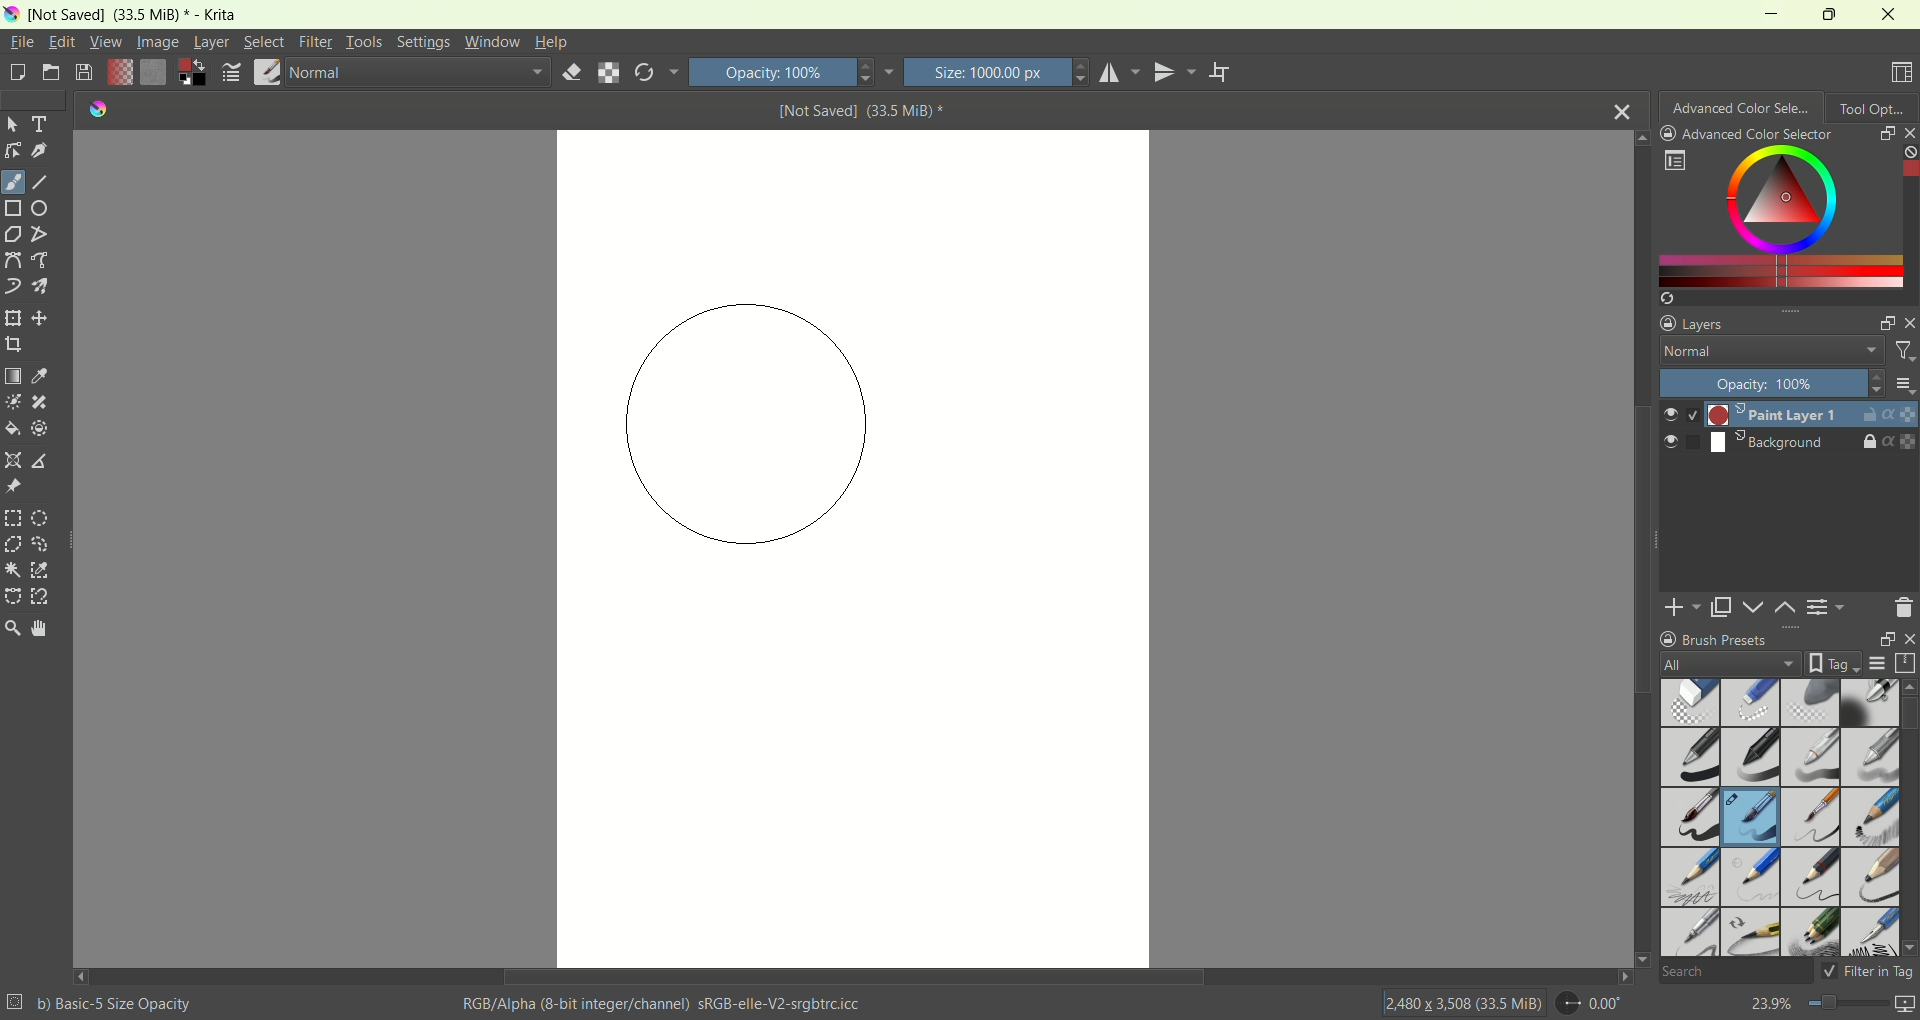 The image size is (1920, 1020). What do you see at coordinates (37, 627) in the screenshot?
I see `pan` at bounding box center [37, 627].